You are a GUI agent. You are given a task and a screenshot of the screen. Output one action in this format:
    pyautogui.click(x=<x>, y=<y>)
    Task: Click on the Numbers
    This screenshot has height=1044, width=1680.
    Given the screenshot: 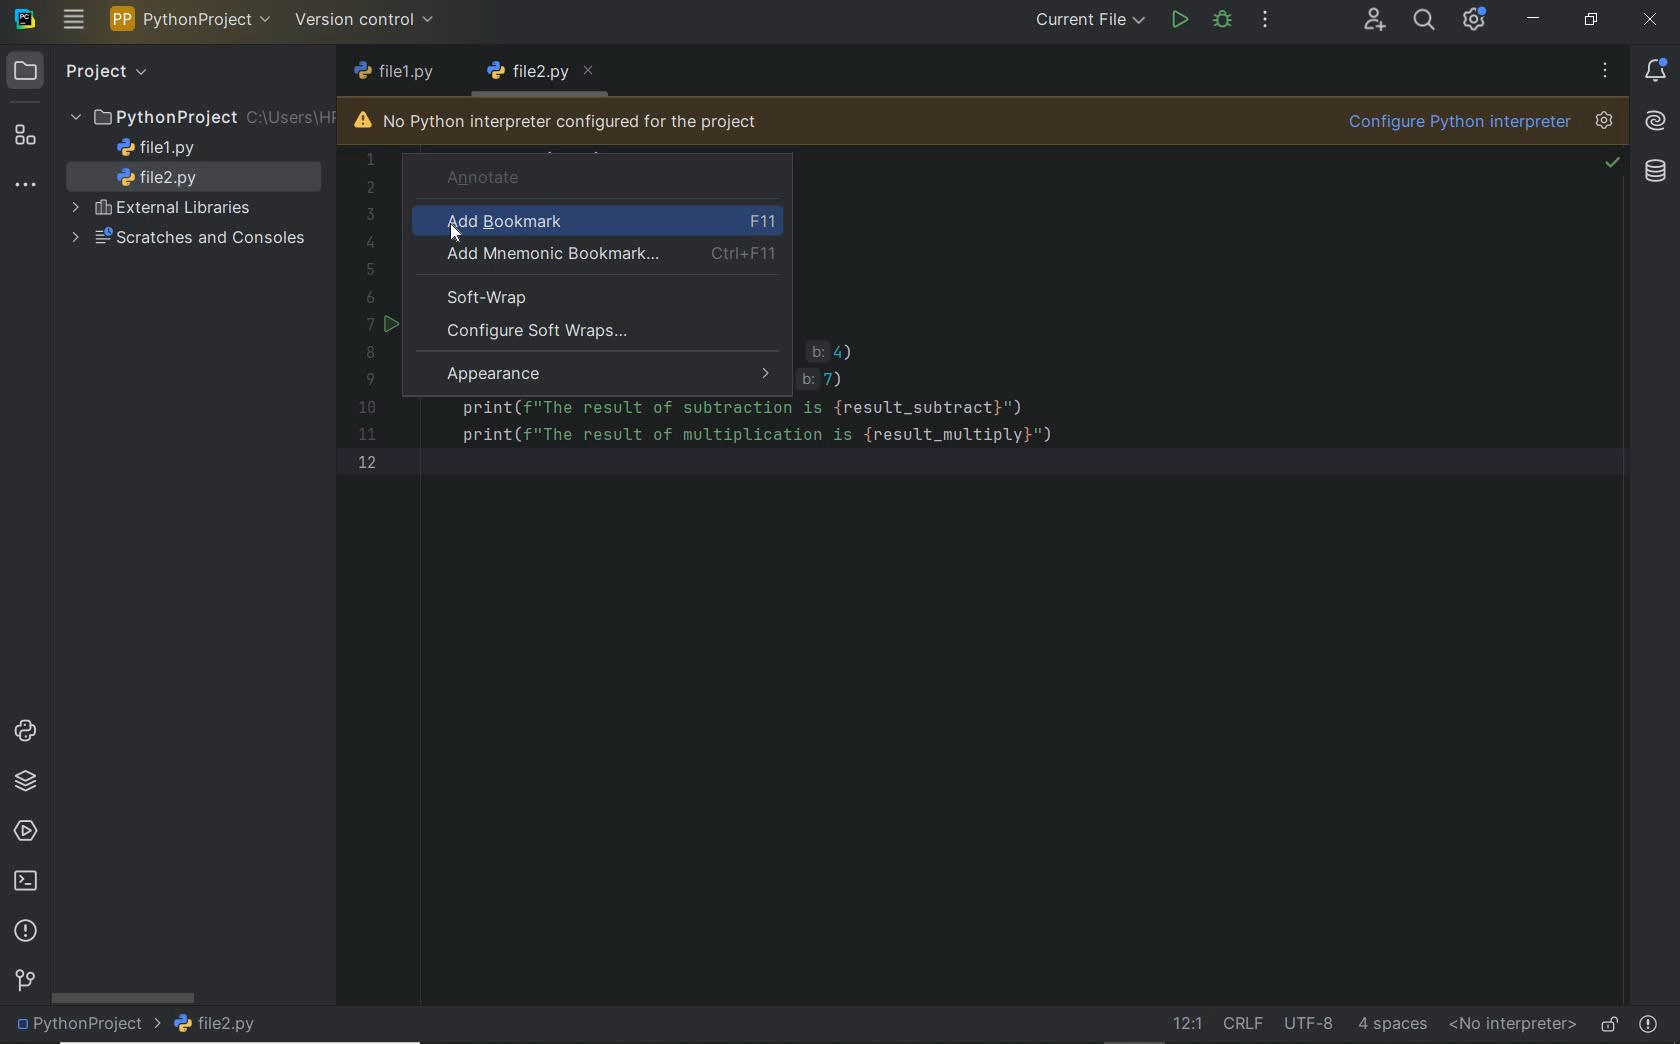 What is the action you would take?
    pyautogui.click(x=369, y=312)
    